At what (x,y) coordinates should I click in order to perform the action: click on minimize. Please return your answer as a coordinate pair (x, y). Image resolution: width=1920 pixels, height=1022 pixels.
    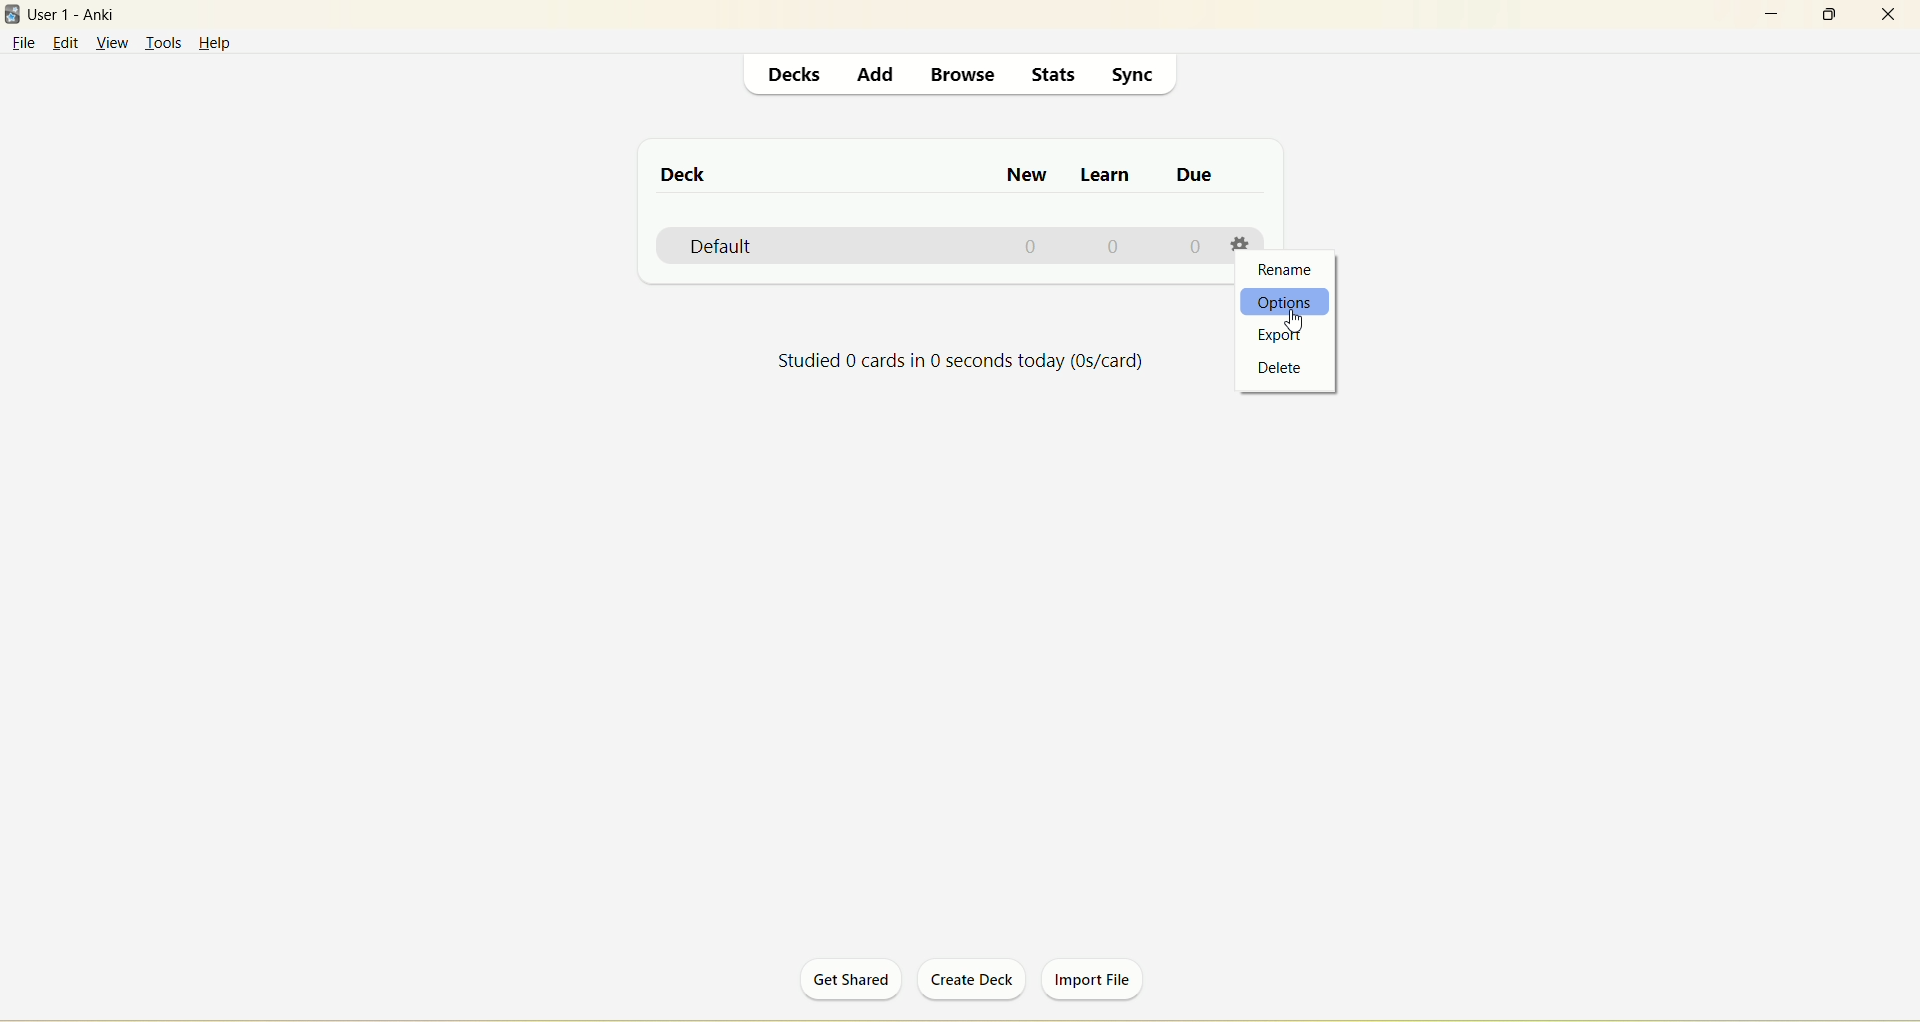
    Looking at the image, I should click on (1771, 12).